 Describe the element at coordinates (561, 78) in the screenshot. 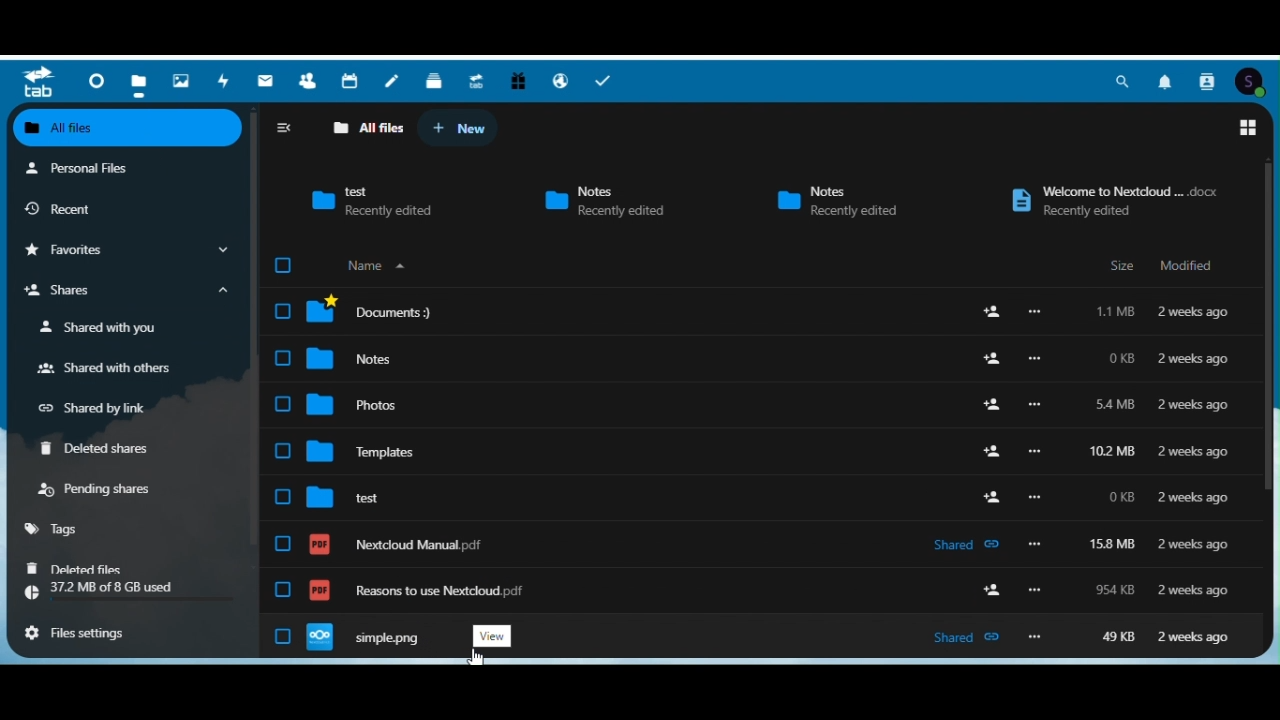

I see `Email hosting` at that location.